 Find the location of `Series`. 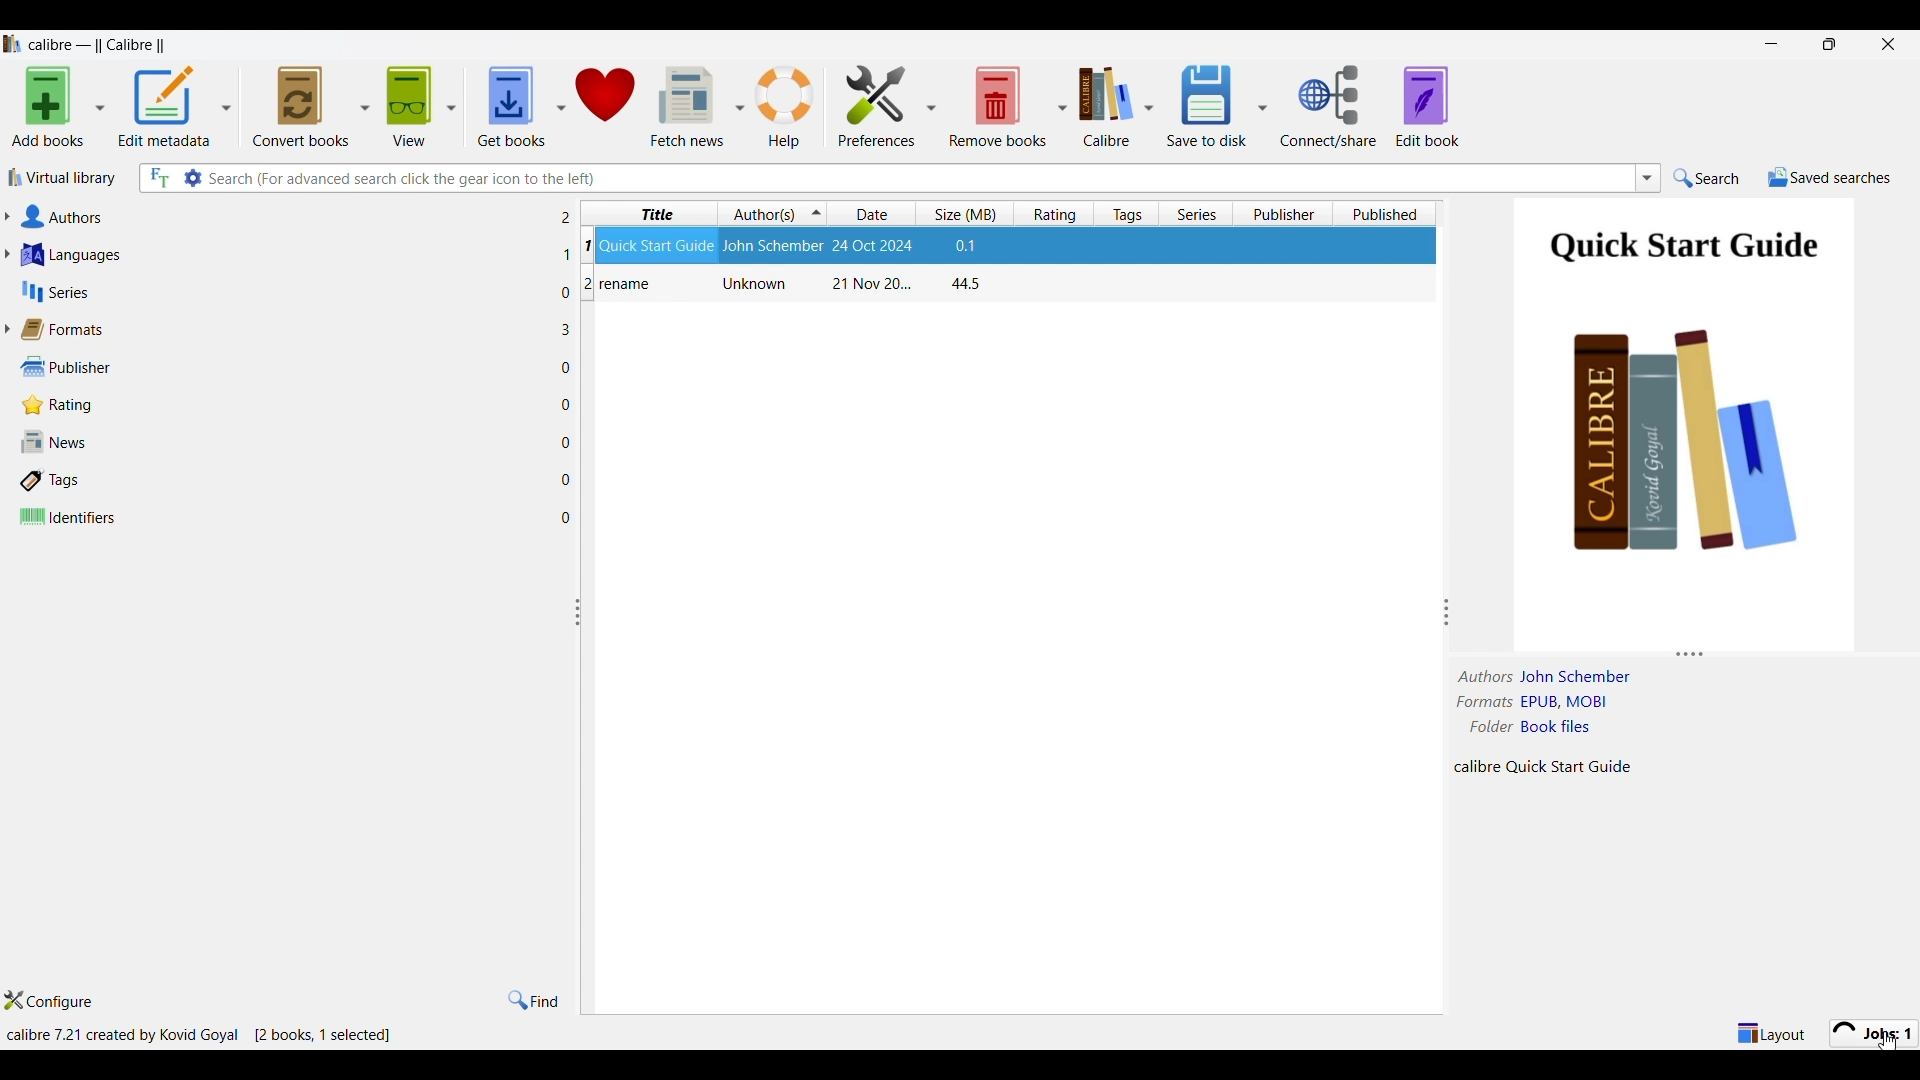

Series is located at coordinates (284, 292).